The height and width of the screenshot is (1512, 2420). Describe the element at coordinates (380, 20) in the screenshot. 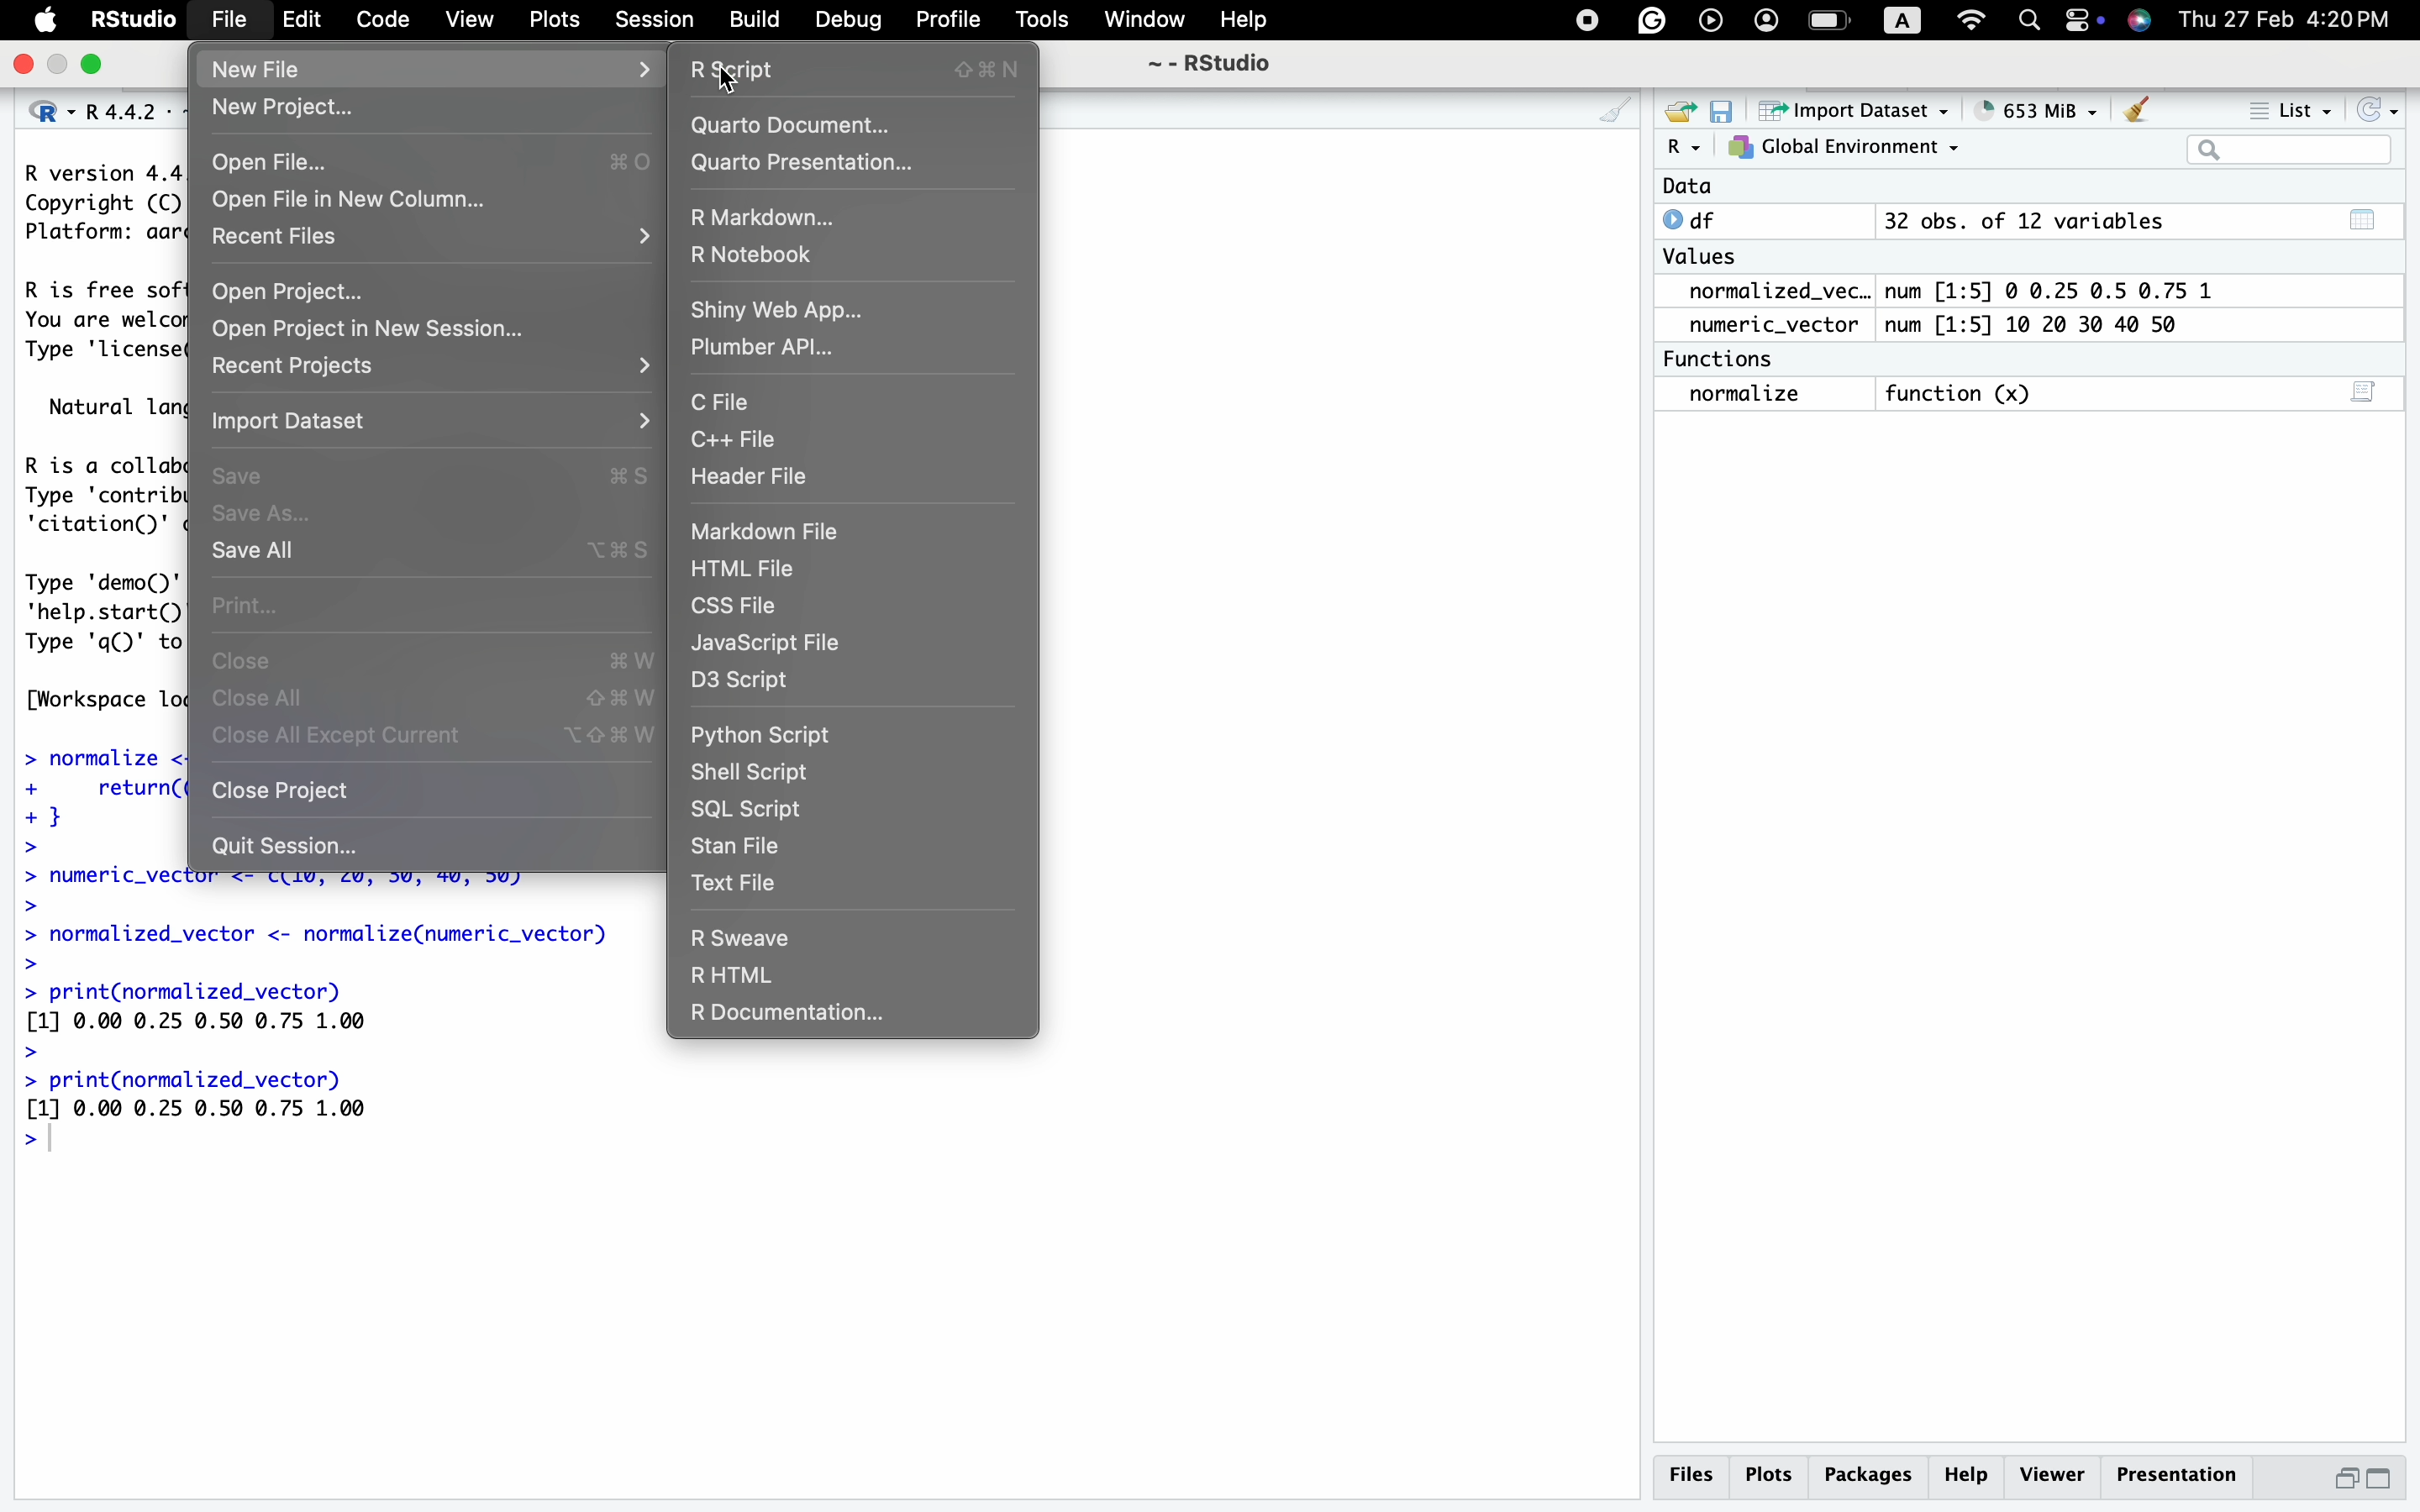

I see `Code` at that location.